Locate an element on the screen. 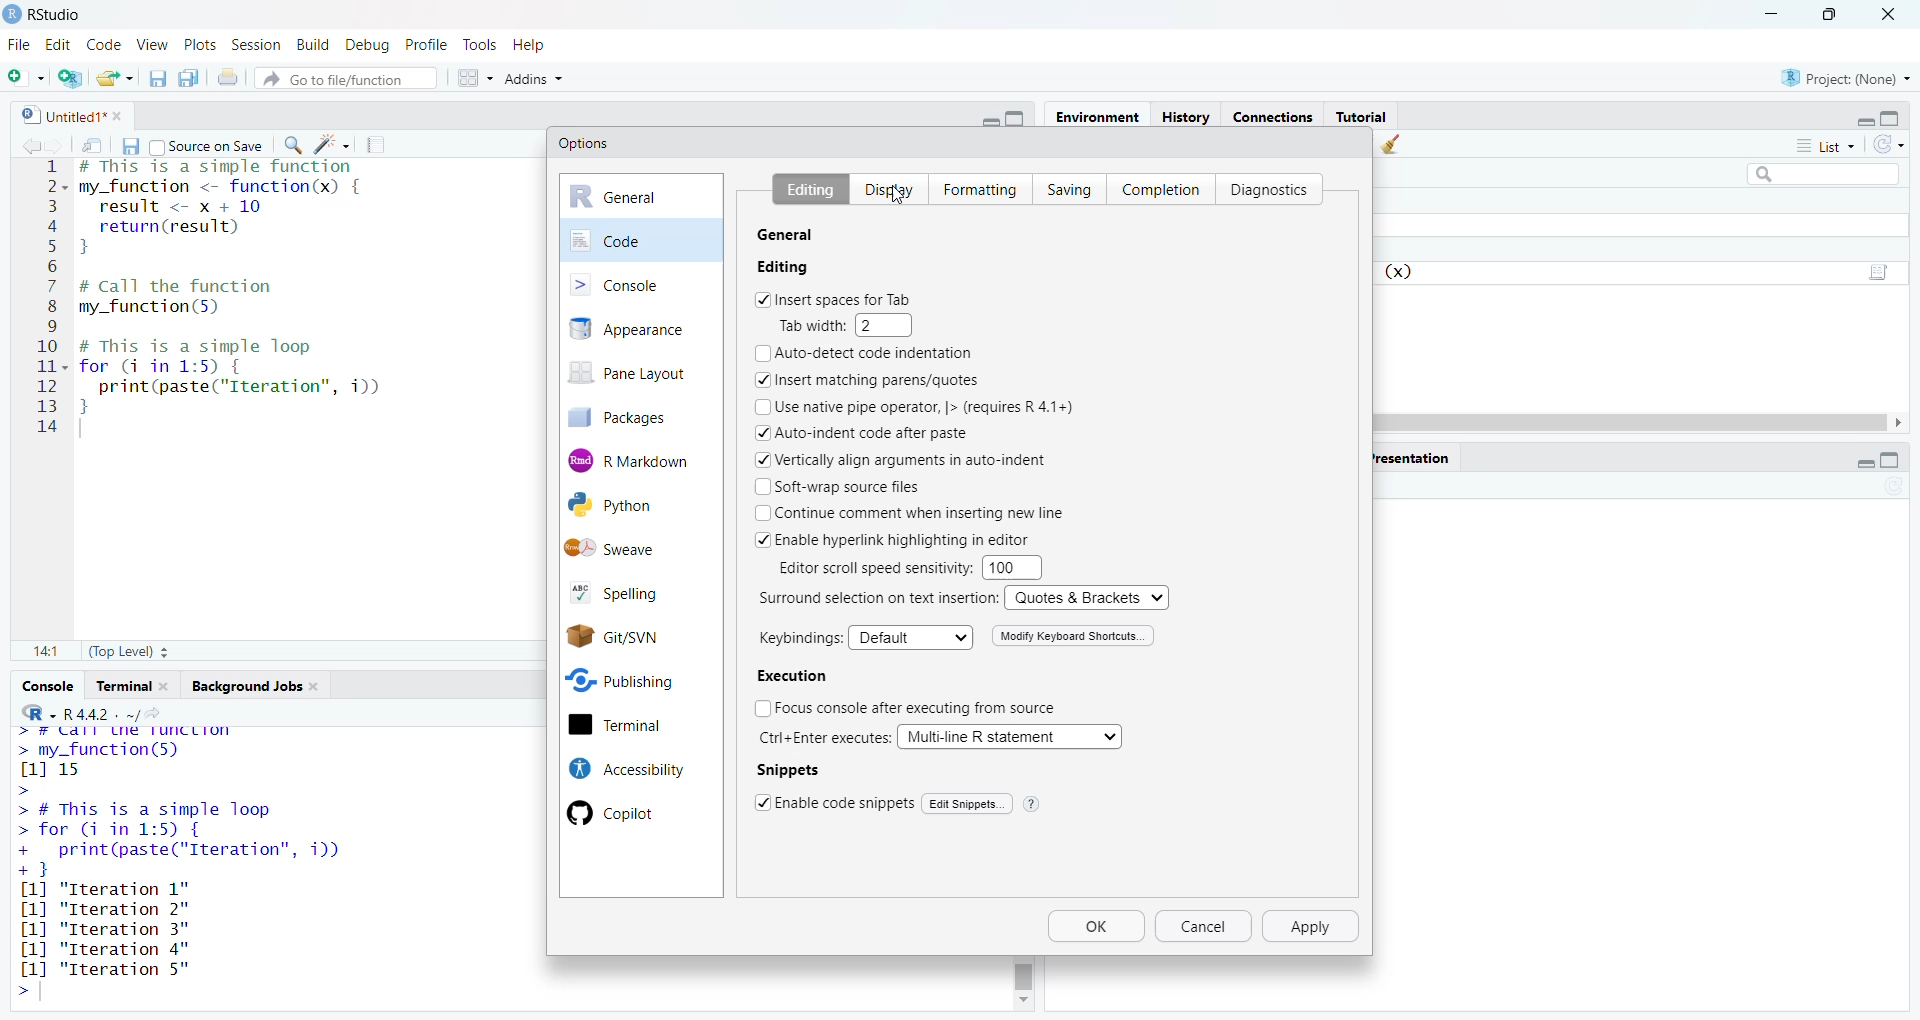  [1] "Iteration 2" is located at coordinates (109, 909).